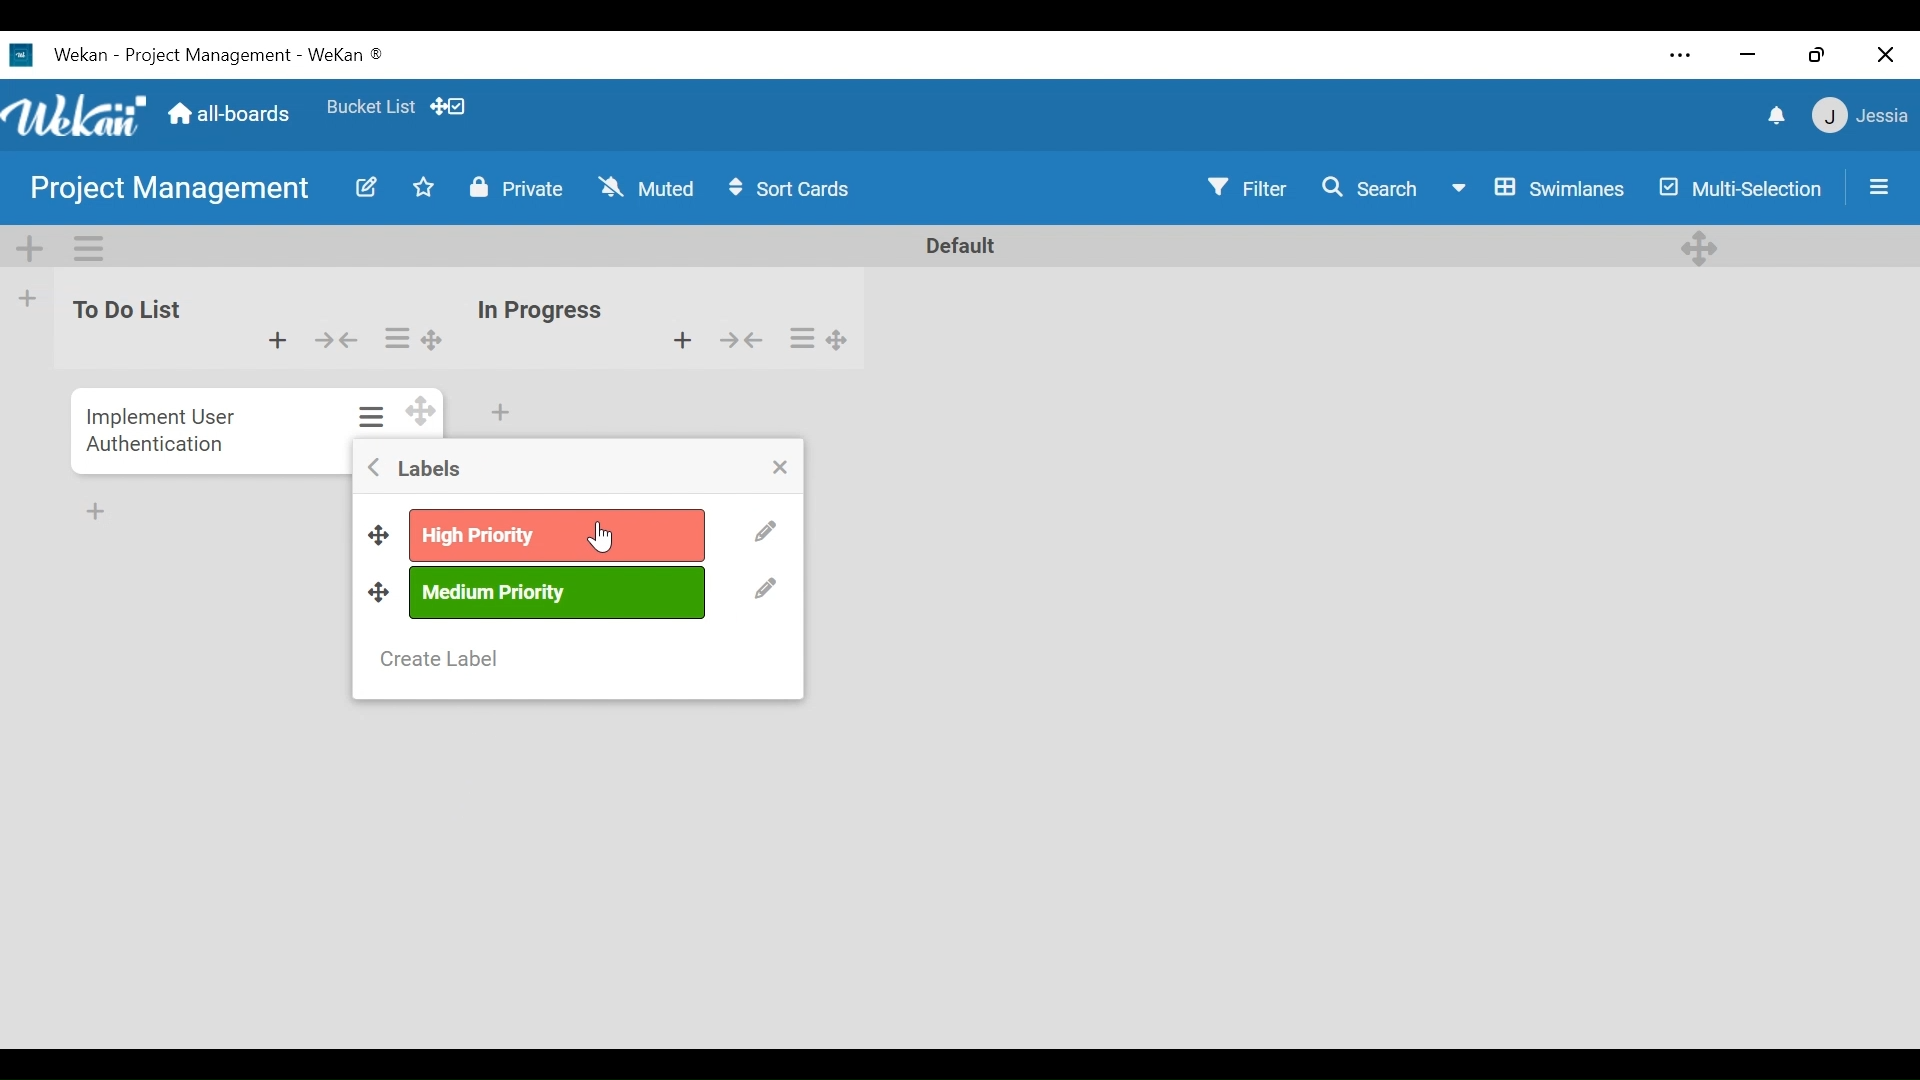 This screenshot has width=1920, height=1080. I want to click on $ Sort Cards, so click(798, 187).